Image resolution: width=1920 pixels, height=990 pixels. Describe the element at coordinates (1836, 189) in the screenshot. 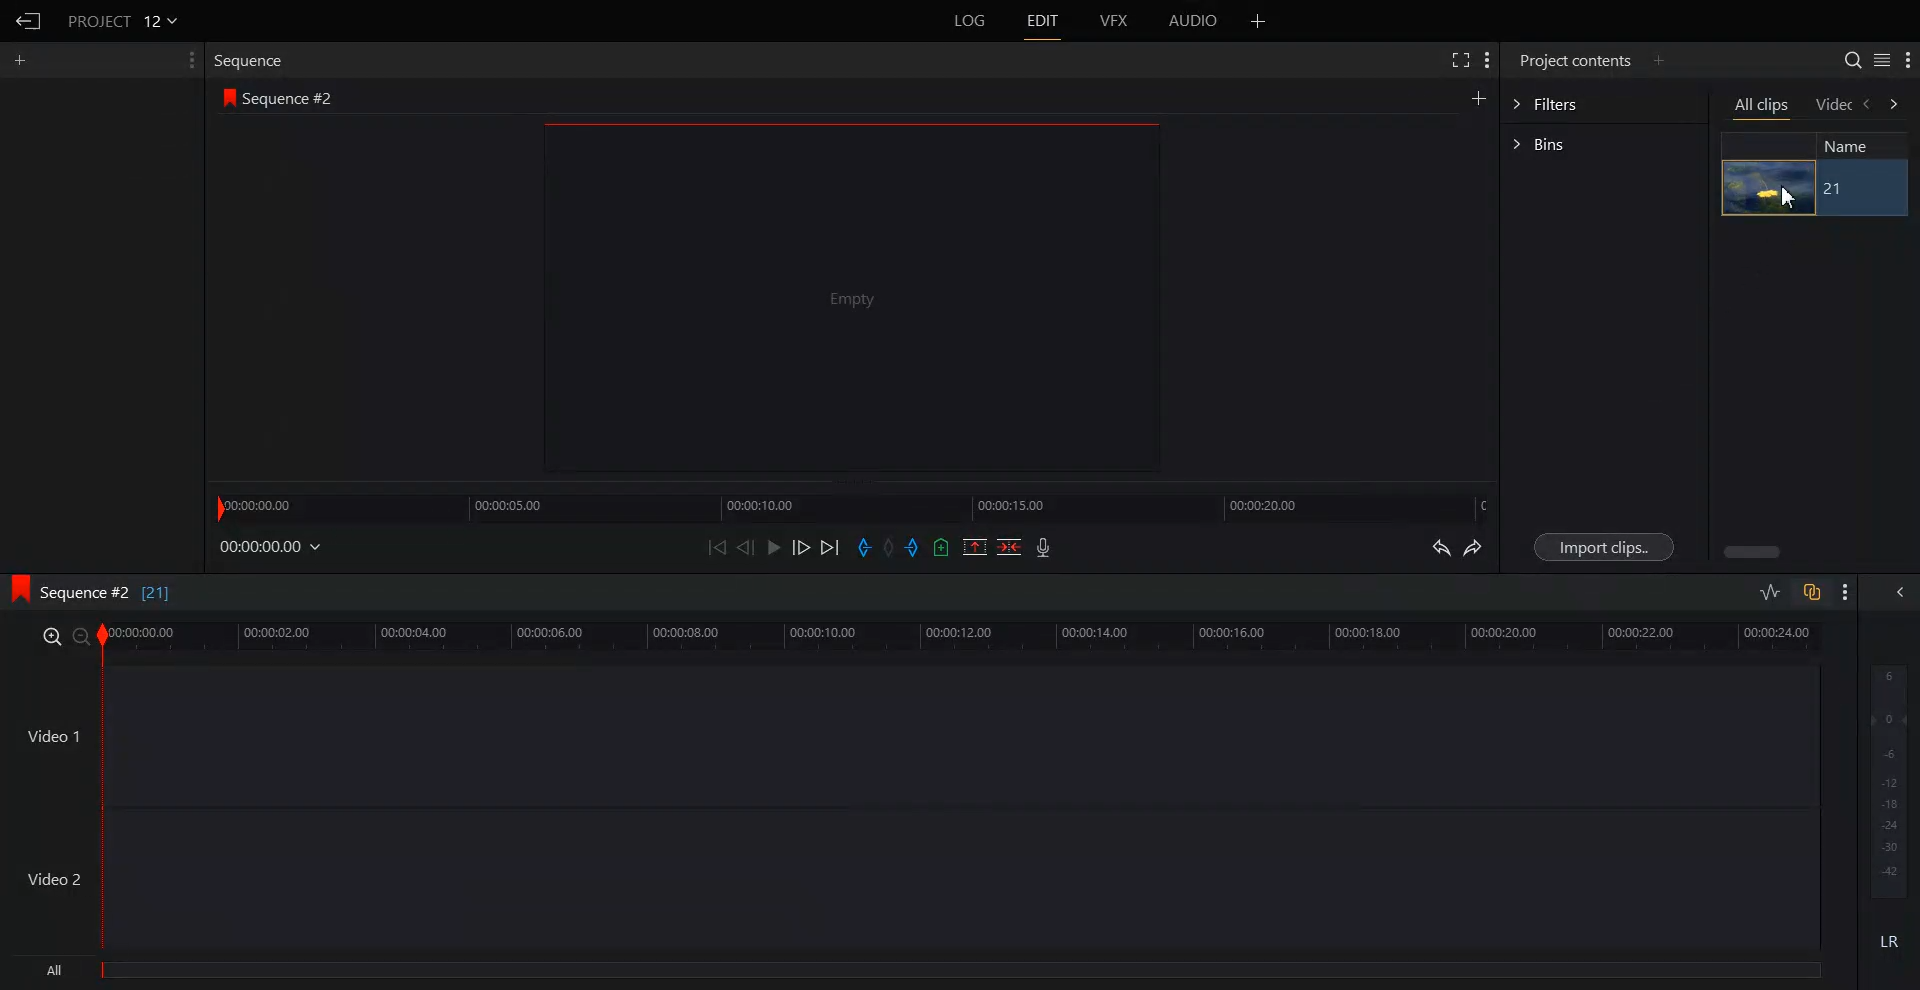

I see `21` at that location.